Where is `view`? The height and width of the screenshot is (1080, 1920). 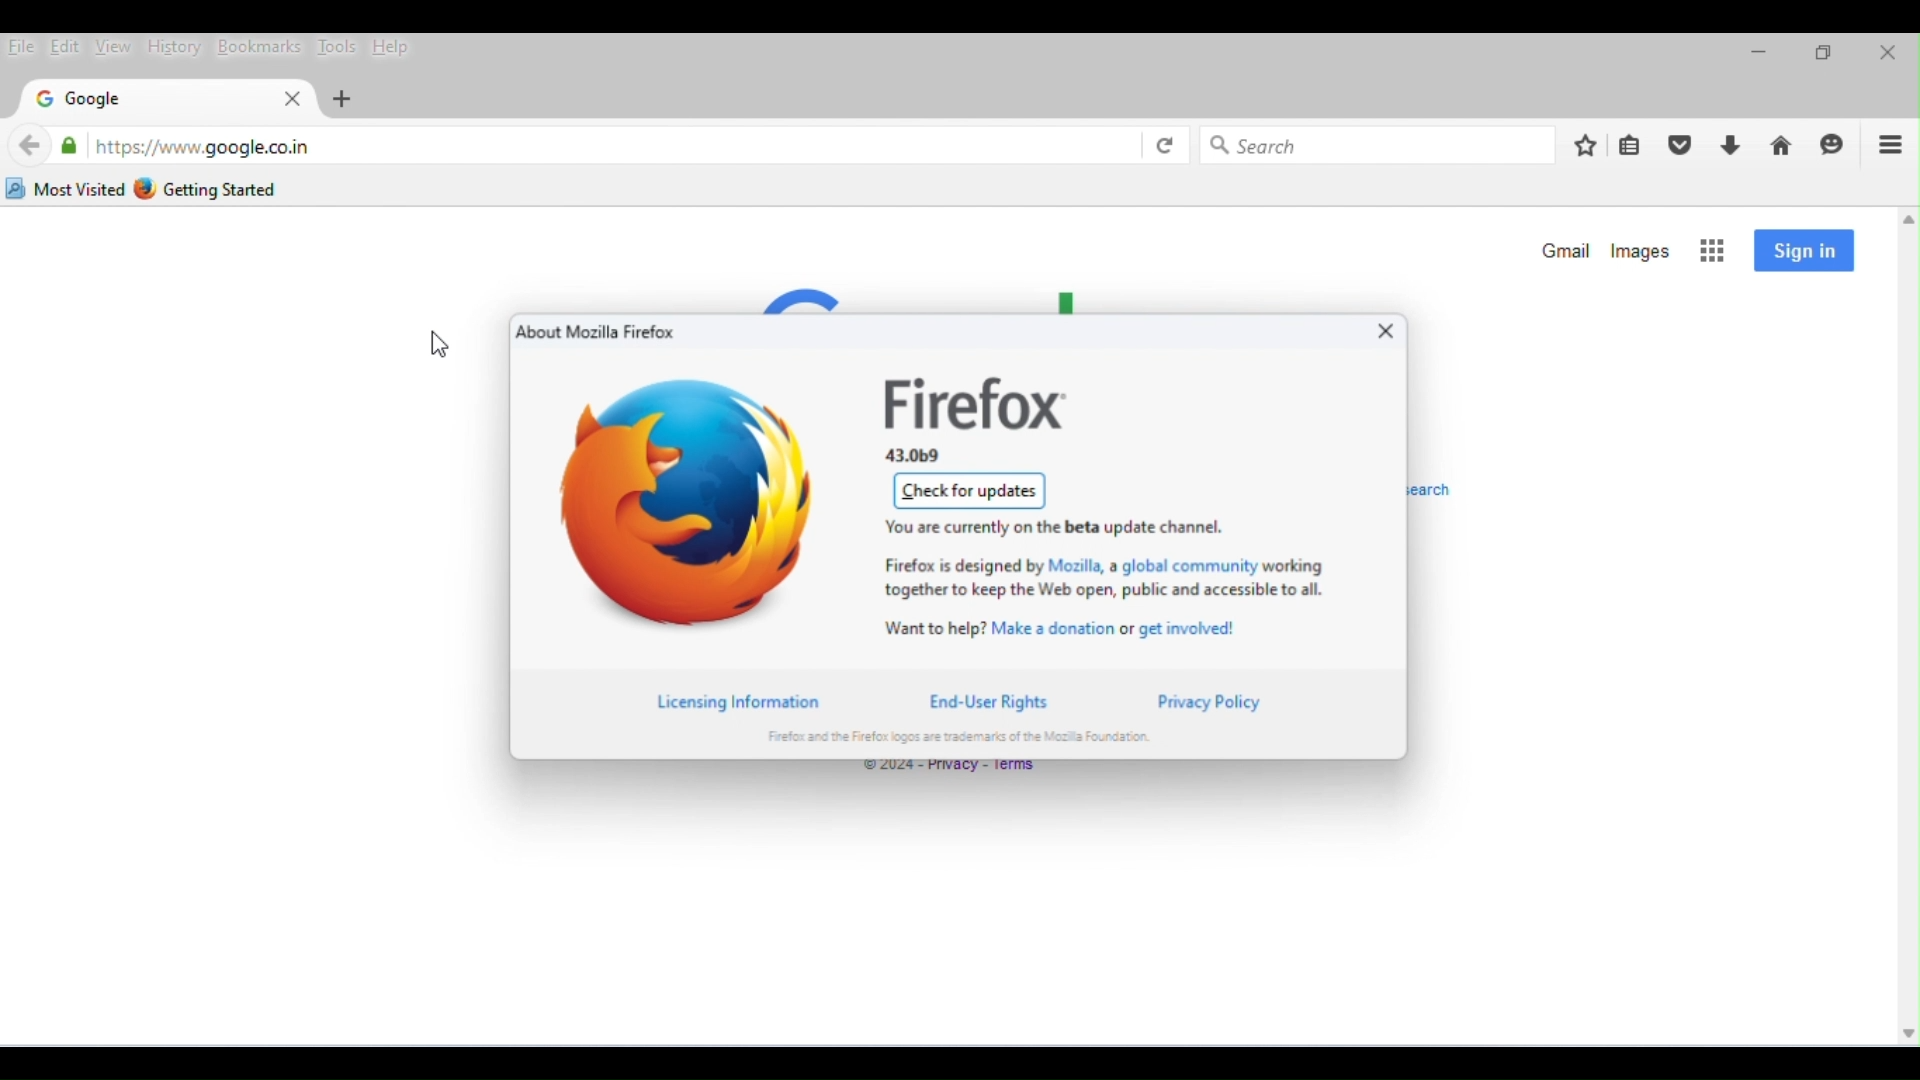
view is located at coordinates (112, 47).